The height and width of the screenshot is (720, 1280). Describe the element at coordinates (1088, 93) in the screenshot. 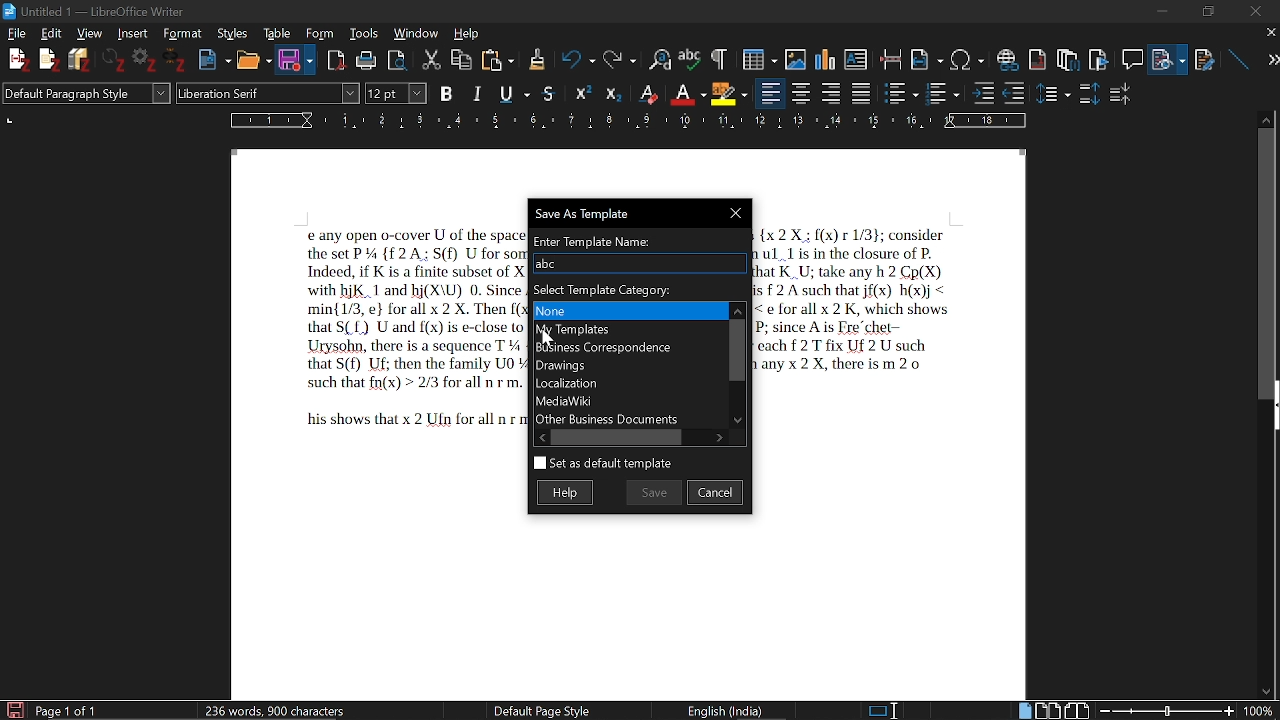

I see `increase paragraph space` at that location.